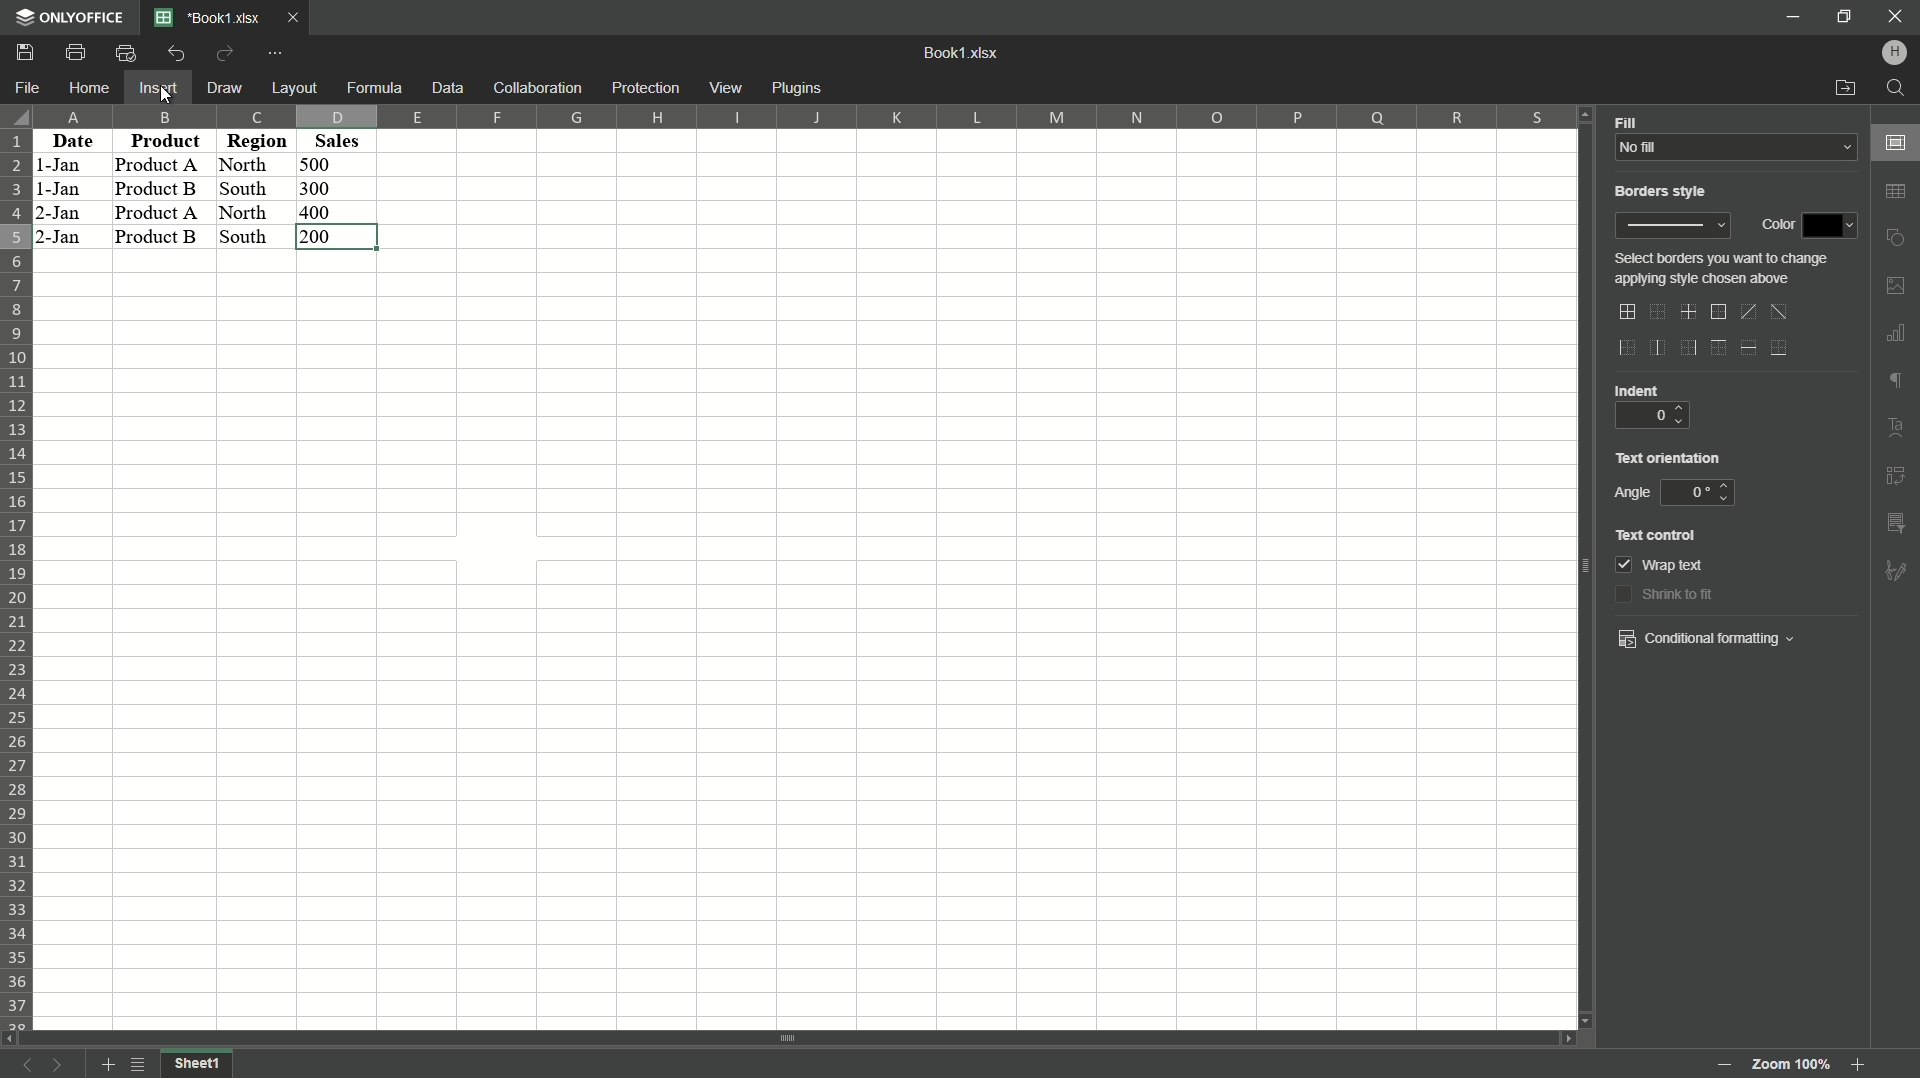 Image resolution: width=1920 pixels, height=1080 pixels. Describe the element at coordinates (1623, 312) in the screenshot. I see `outer and inner lines` at that location.